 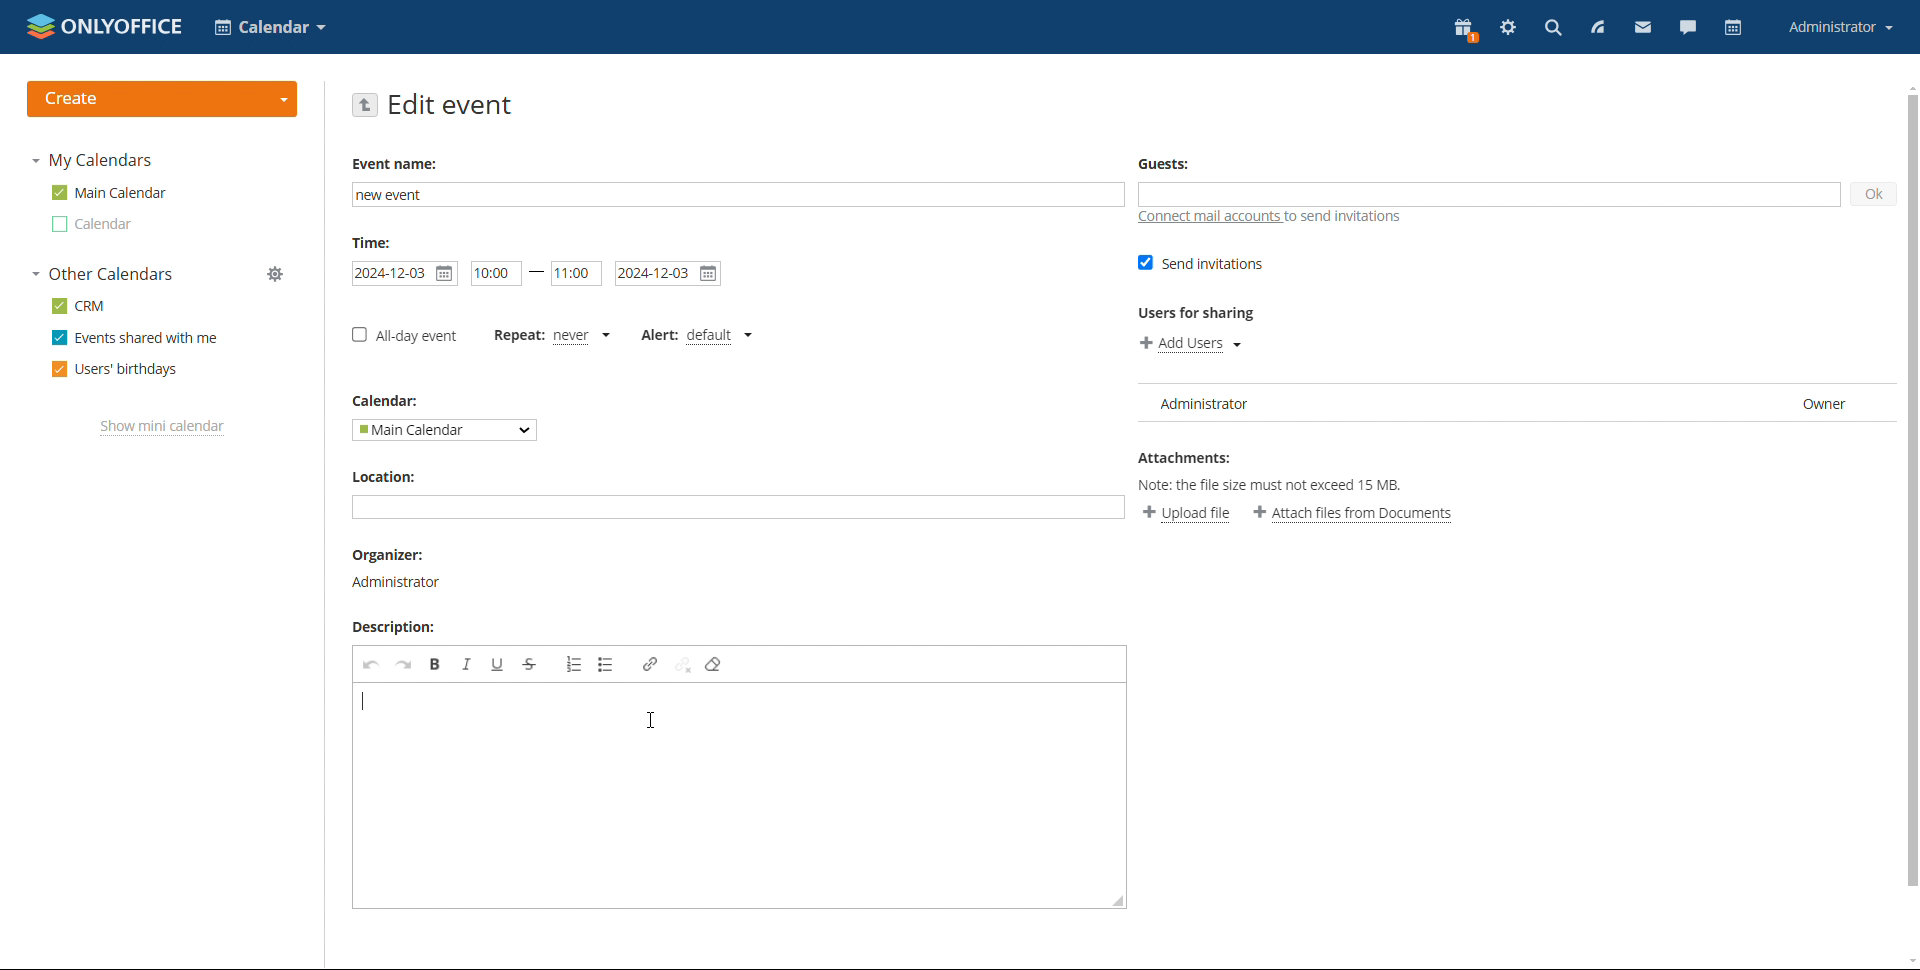 What do you see at coordinates (1272, 218) in the screenshot?
I see `connect mail accounts to send invitations` at bounding box center [1272, 218].